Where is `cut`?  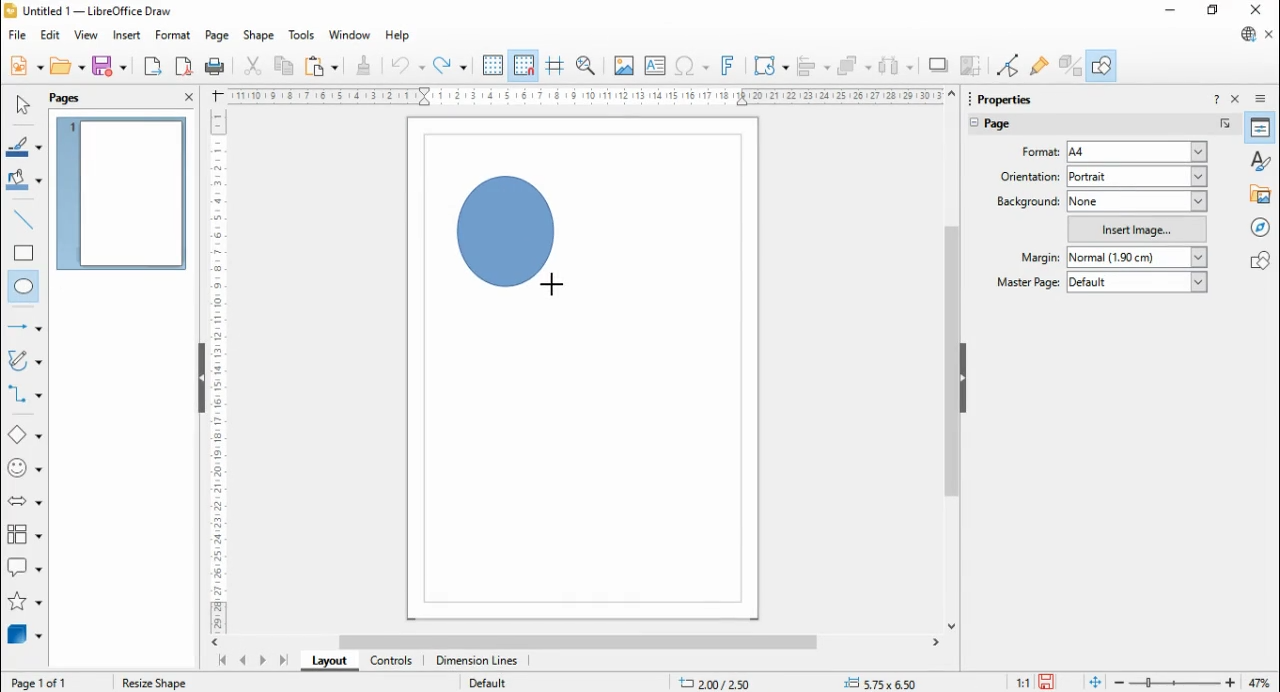 cut is located at coordinates (252, 65).